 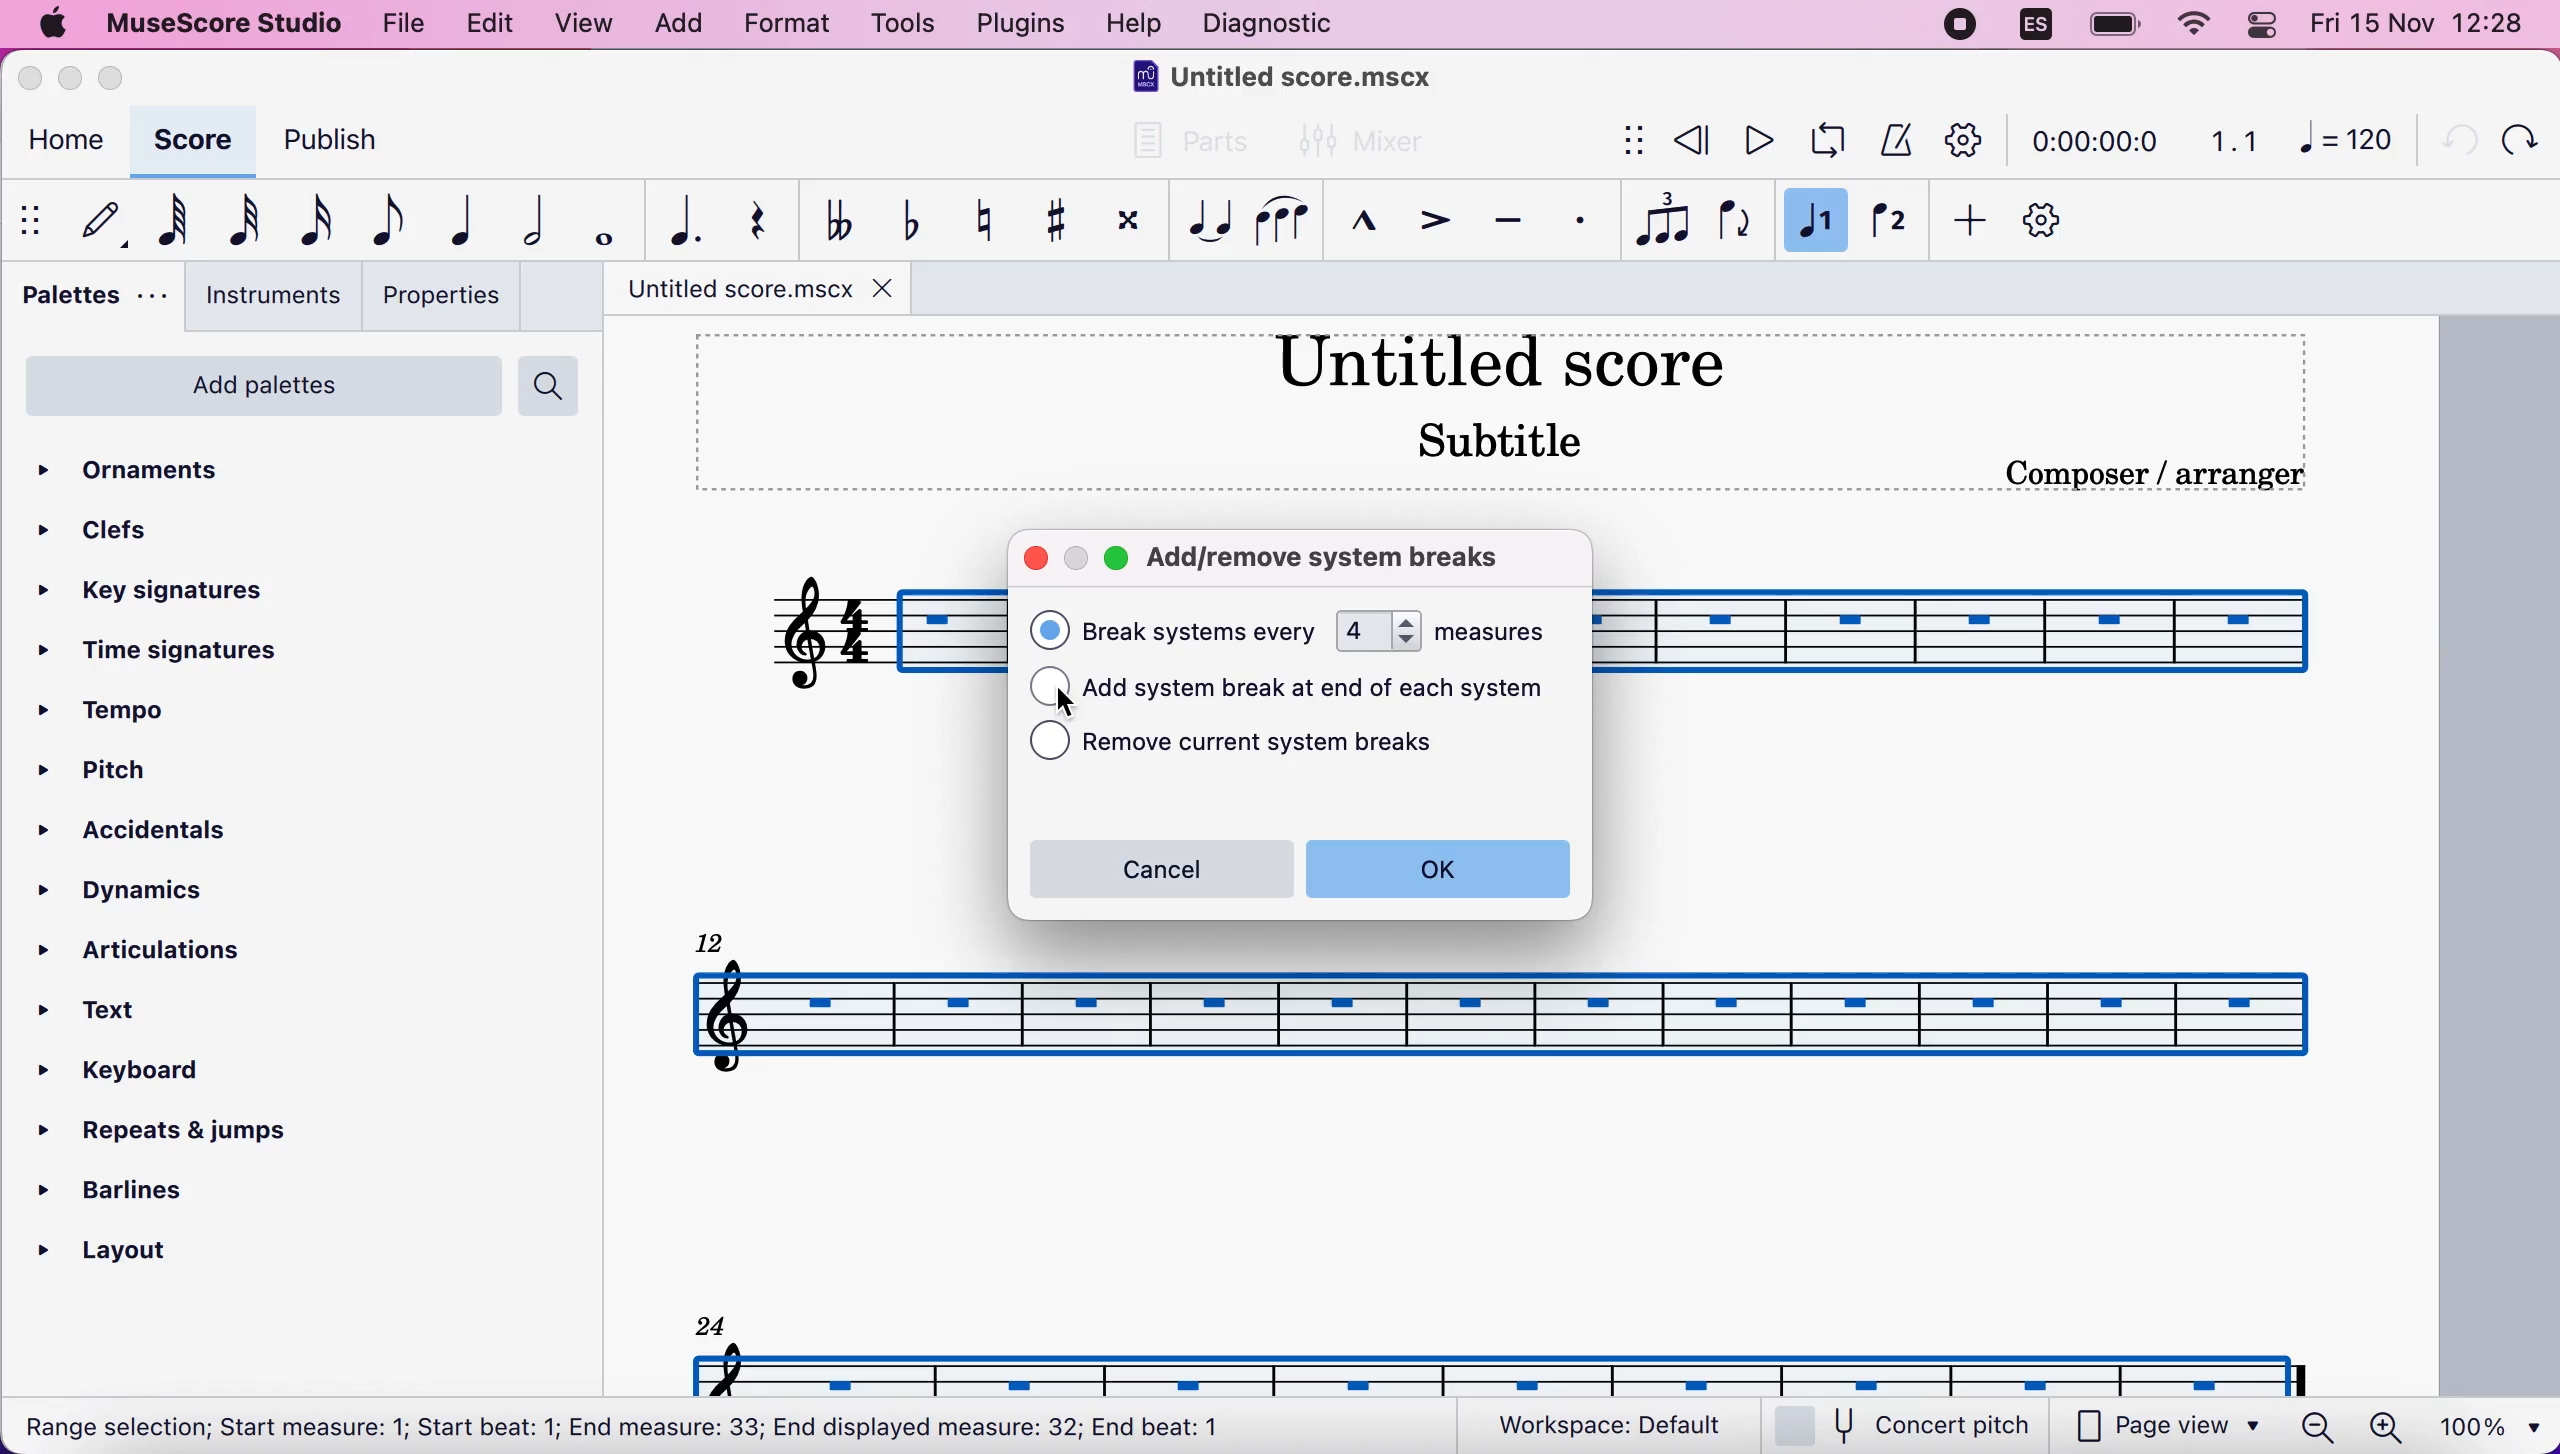 I want to click on zoom out, so click(x=2318, y=1426).